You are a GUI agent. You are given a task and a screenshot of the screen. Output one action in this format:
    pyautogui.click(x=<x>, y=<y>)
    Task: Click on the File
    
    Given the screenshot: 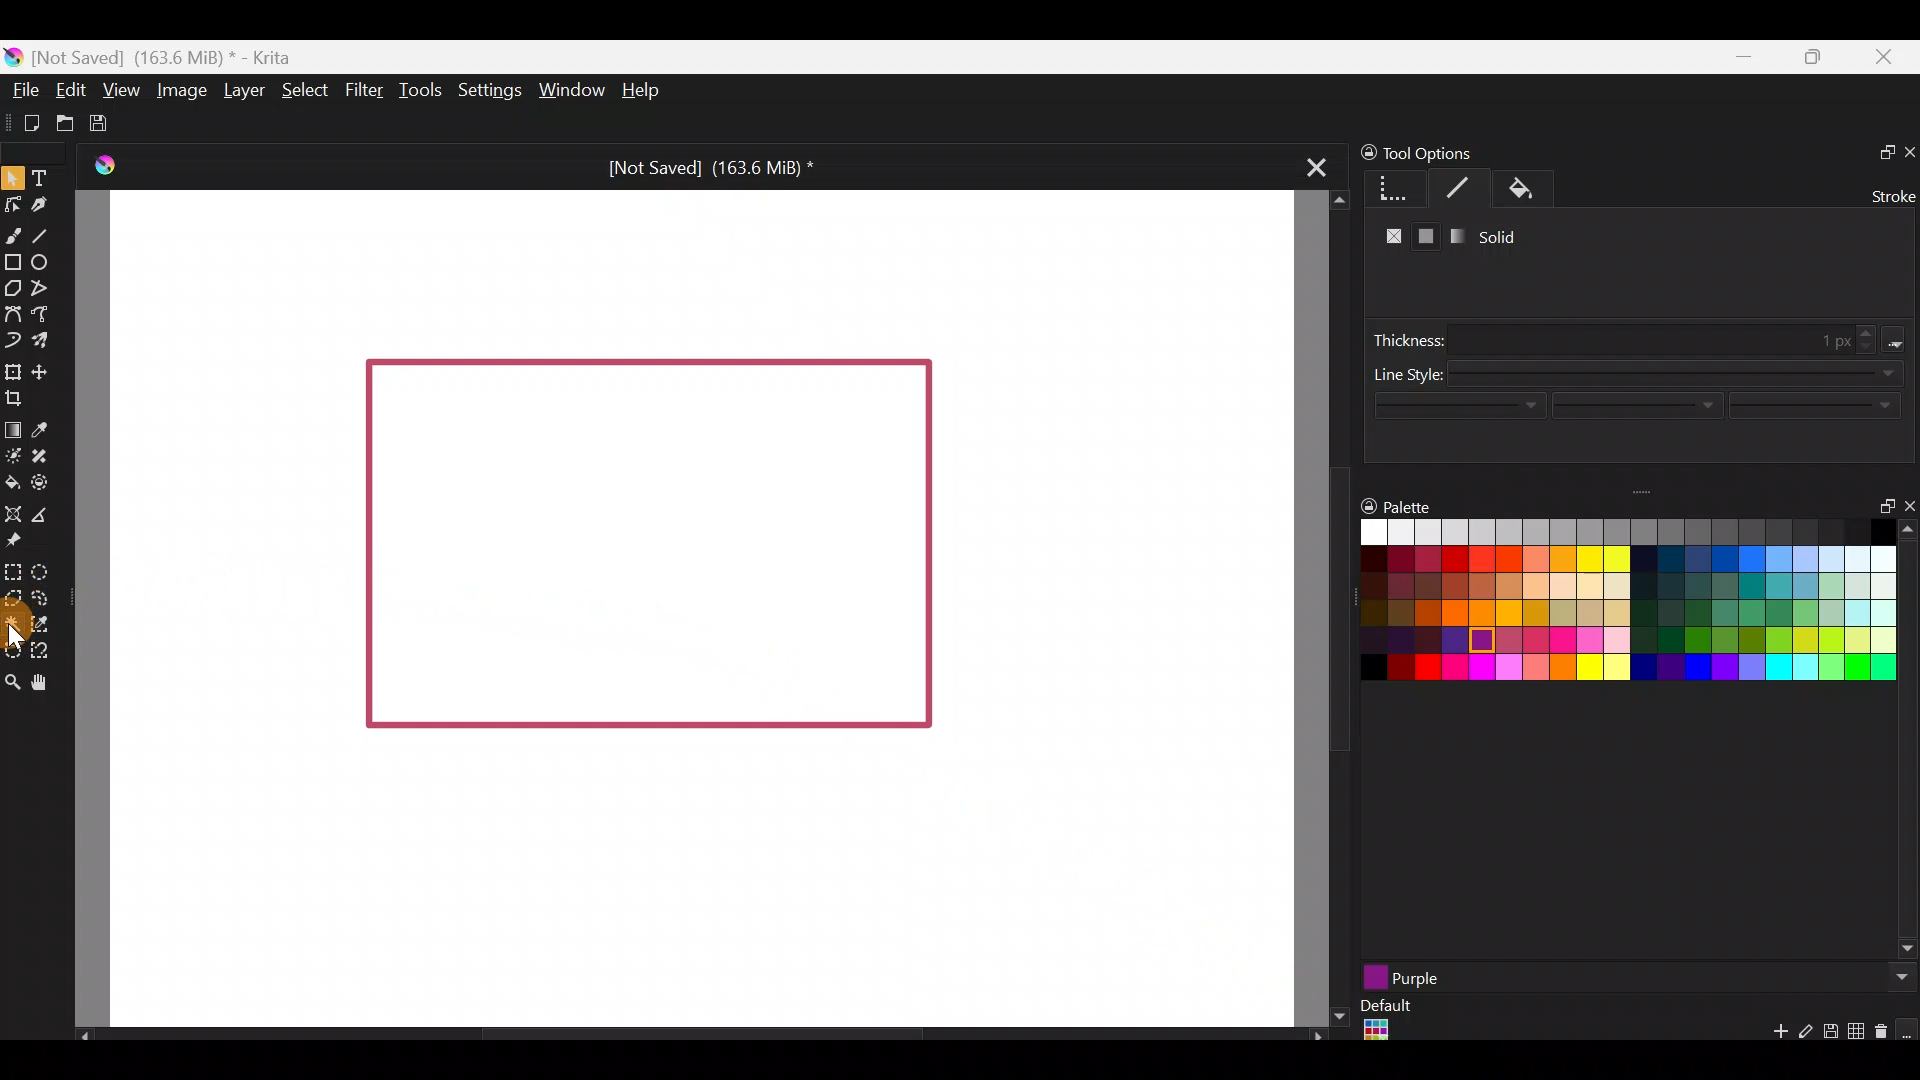 What is the action you would take?
    pyautogui.click(x=26, y=89)
    